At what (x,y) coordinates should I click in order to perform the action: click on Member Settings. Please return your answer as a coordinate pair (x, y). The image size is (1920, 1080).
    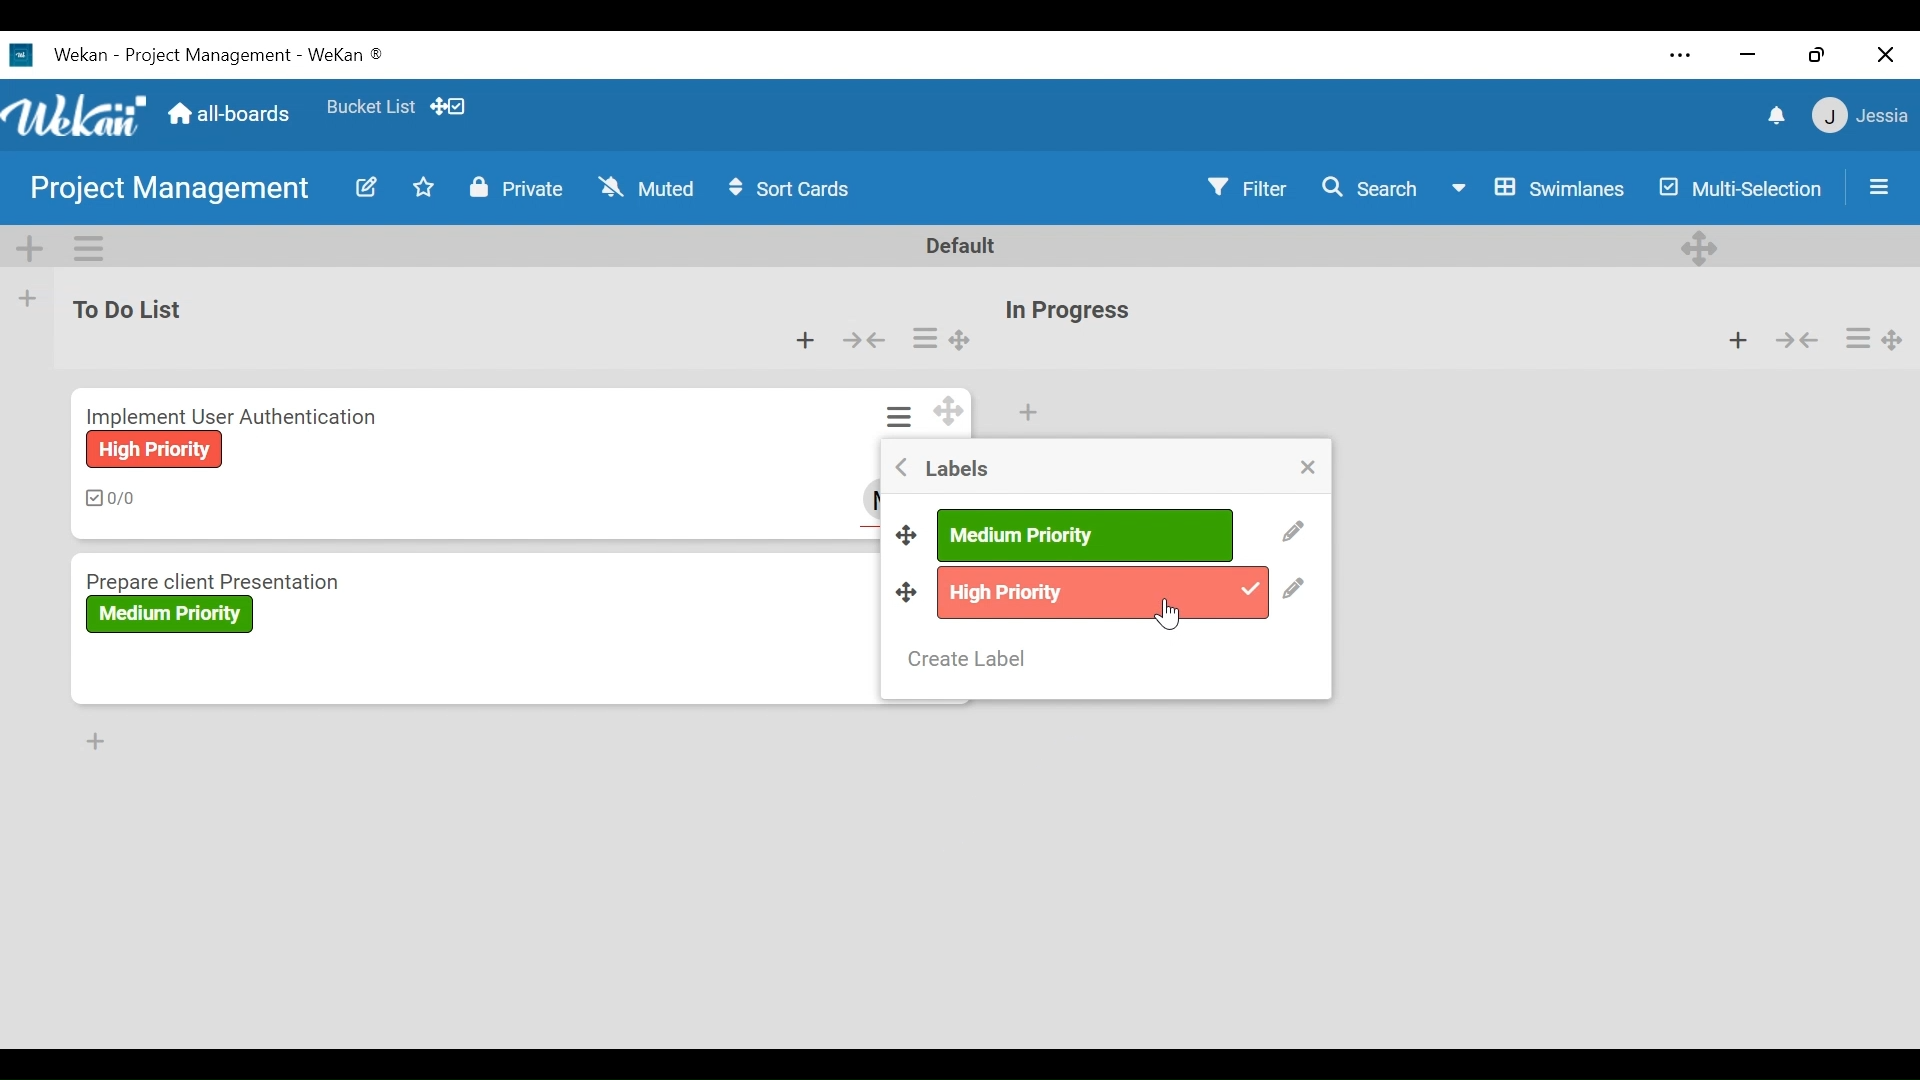
    Looking at the image, I should click on (1862, 117).